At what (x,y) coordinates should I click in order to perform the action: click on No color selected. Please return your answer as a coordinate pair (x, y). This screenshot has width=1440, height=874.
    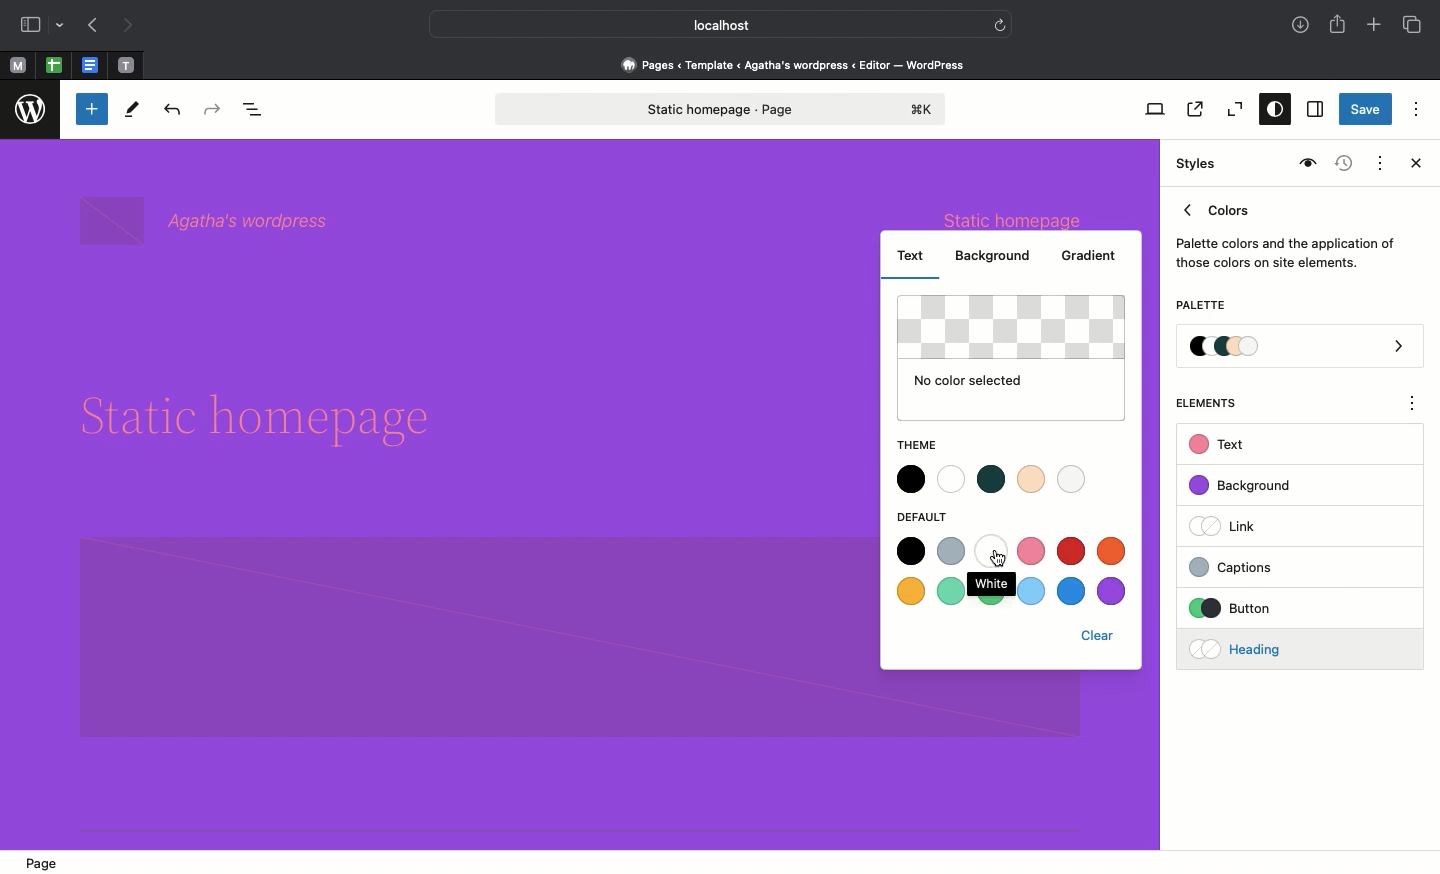
    Looking at the image, I should click on (1013, 357).